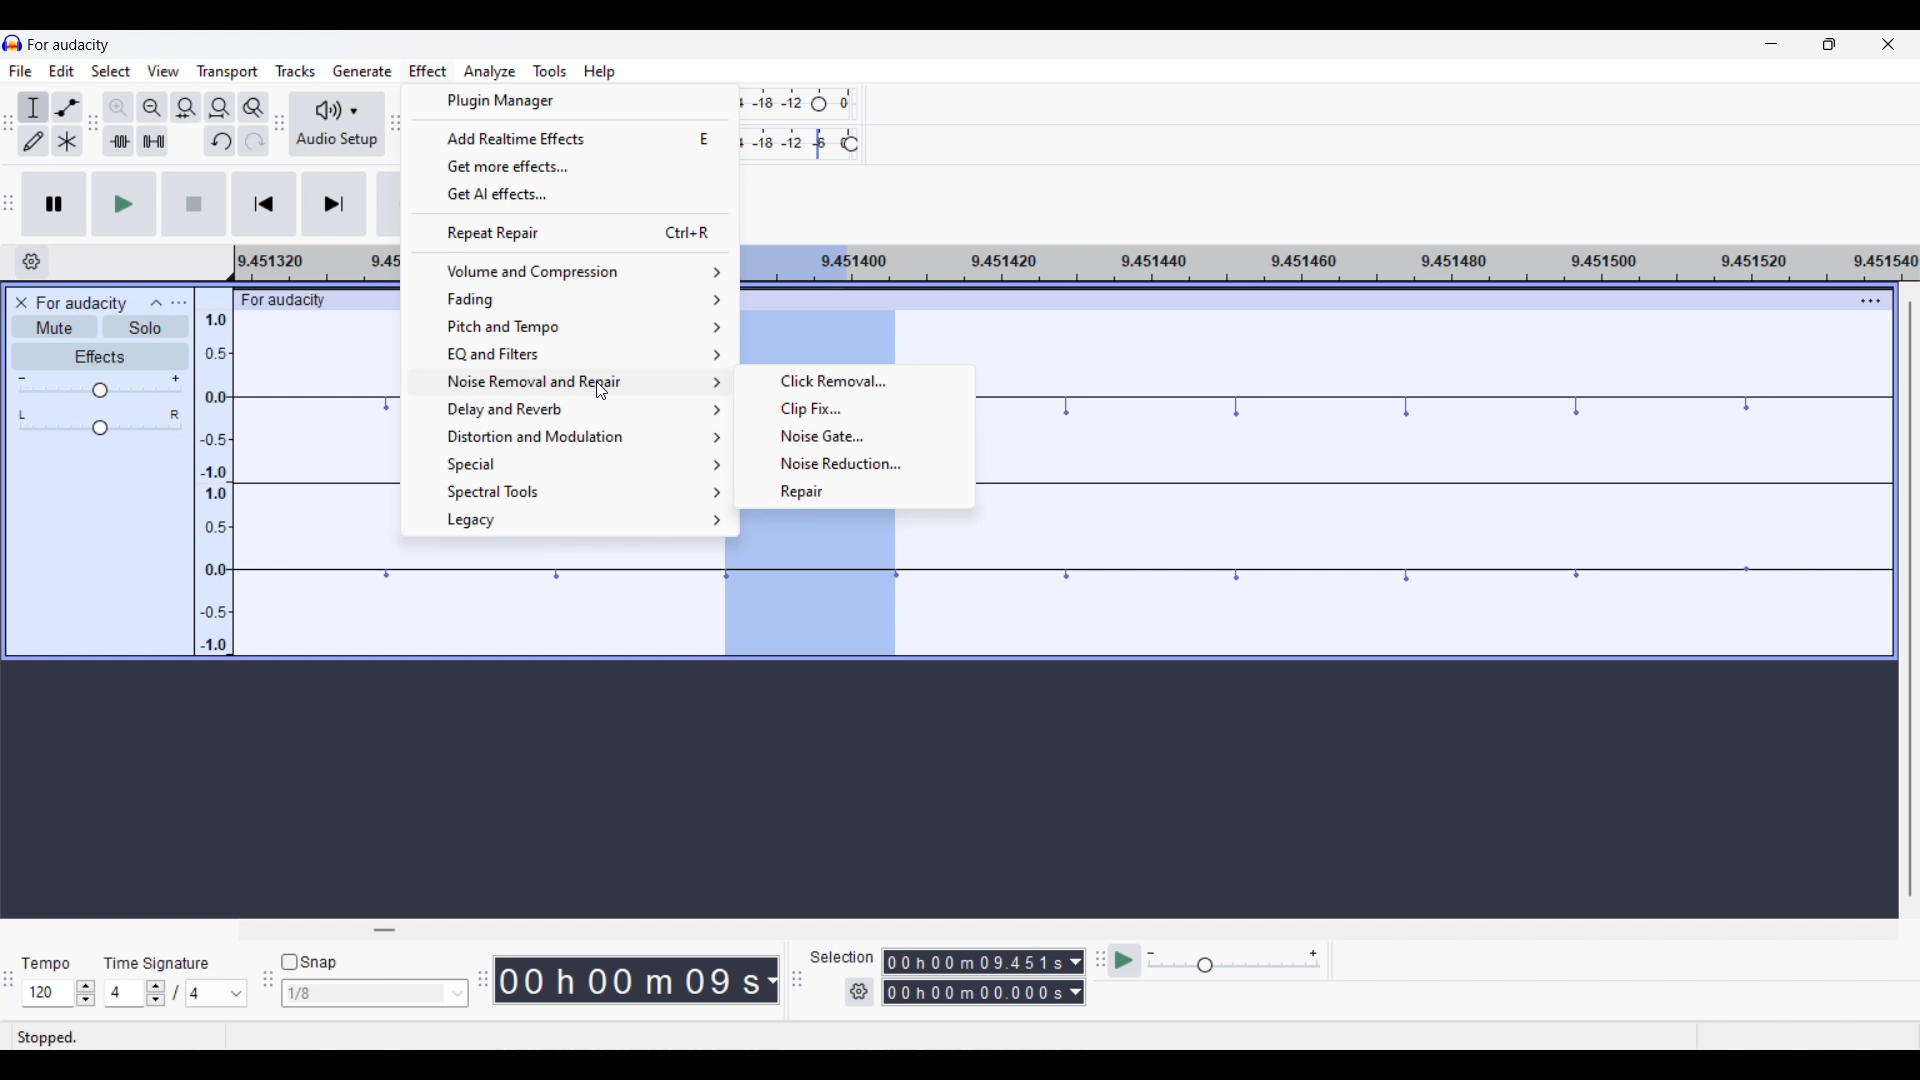 The image size is (1920, 1080). Describe the element at coordinates (1907, 598) in the screenshot. I see `Vertical scroll bar` at that location.